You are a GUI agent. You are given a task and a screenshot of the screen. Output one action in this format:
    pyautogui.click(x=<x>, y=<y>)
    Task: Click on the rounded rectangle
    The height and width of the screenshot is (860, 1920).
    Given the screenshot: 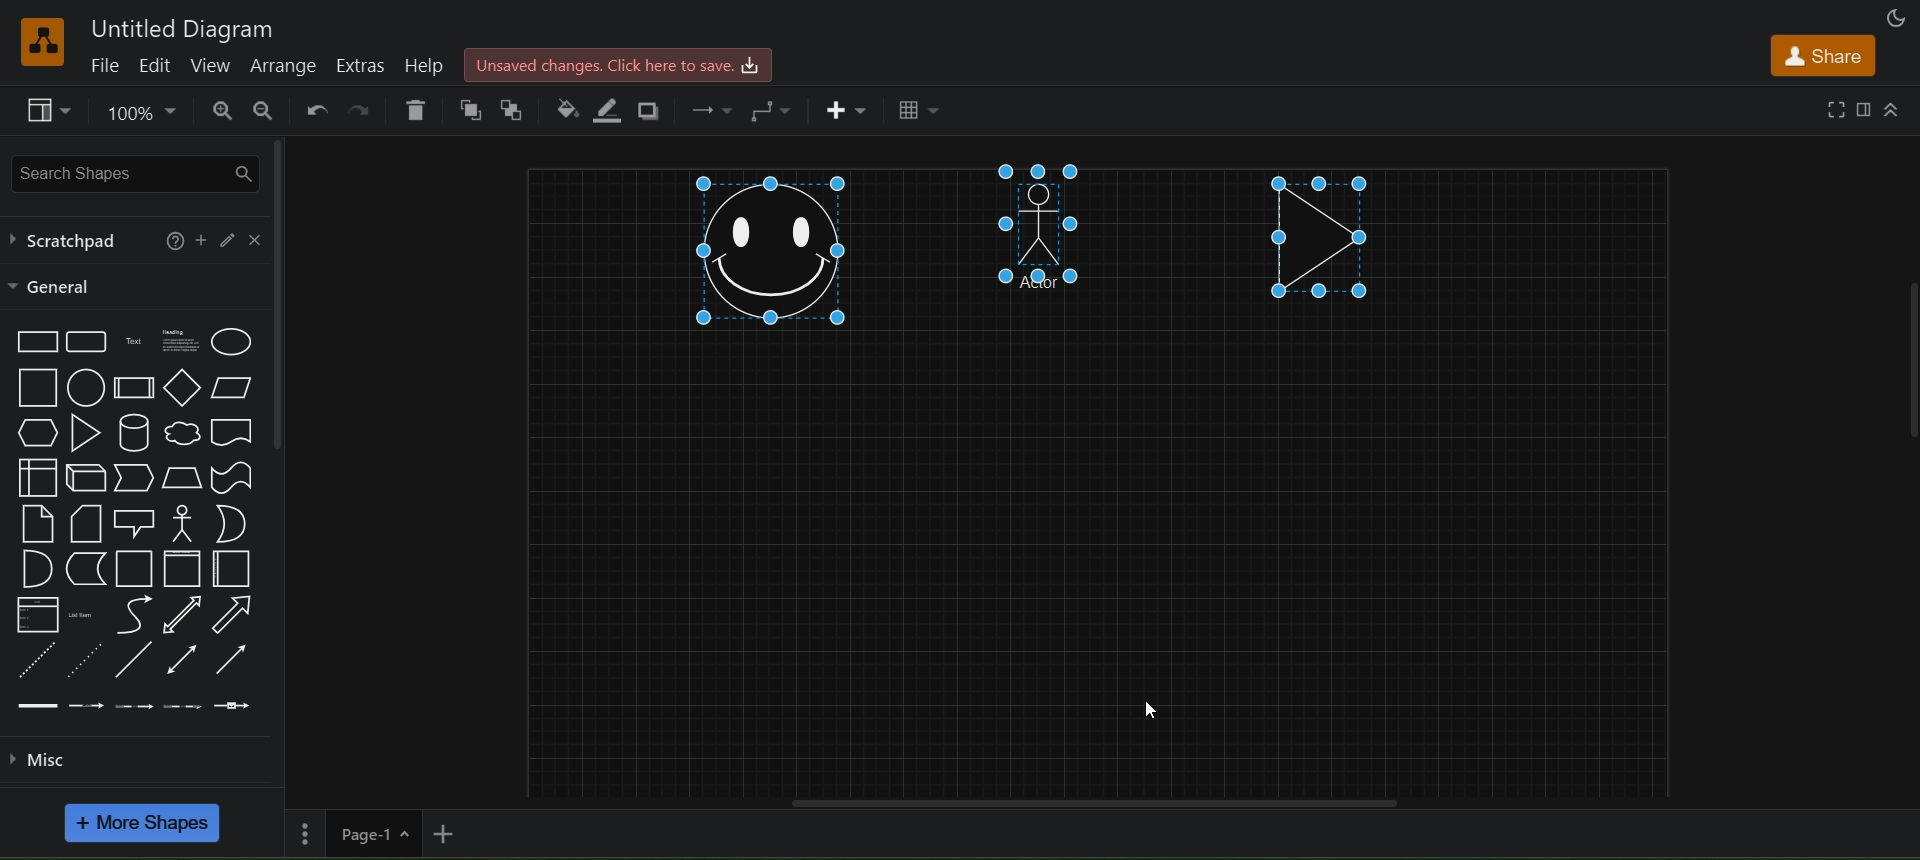 What is the action you would take?
    pyautogui.click(x=87, y=342)
    